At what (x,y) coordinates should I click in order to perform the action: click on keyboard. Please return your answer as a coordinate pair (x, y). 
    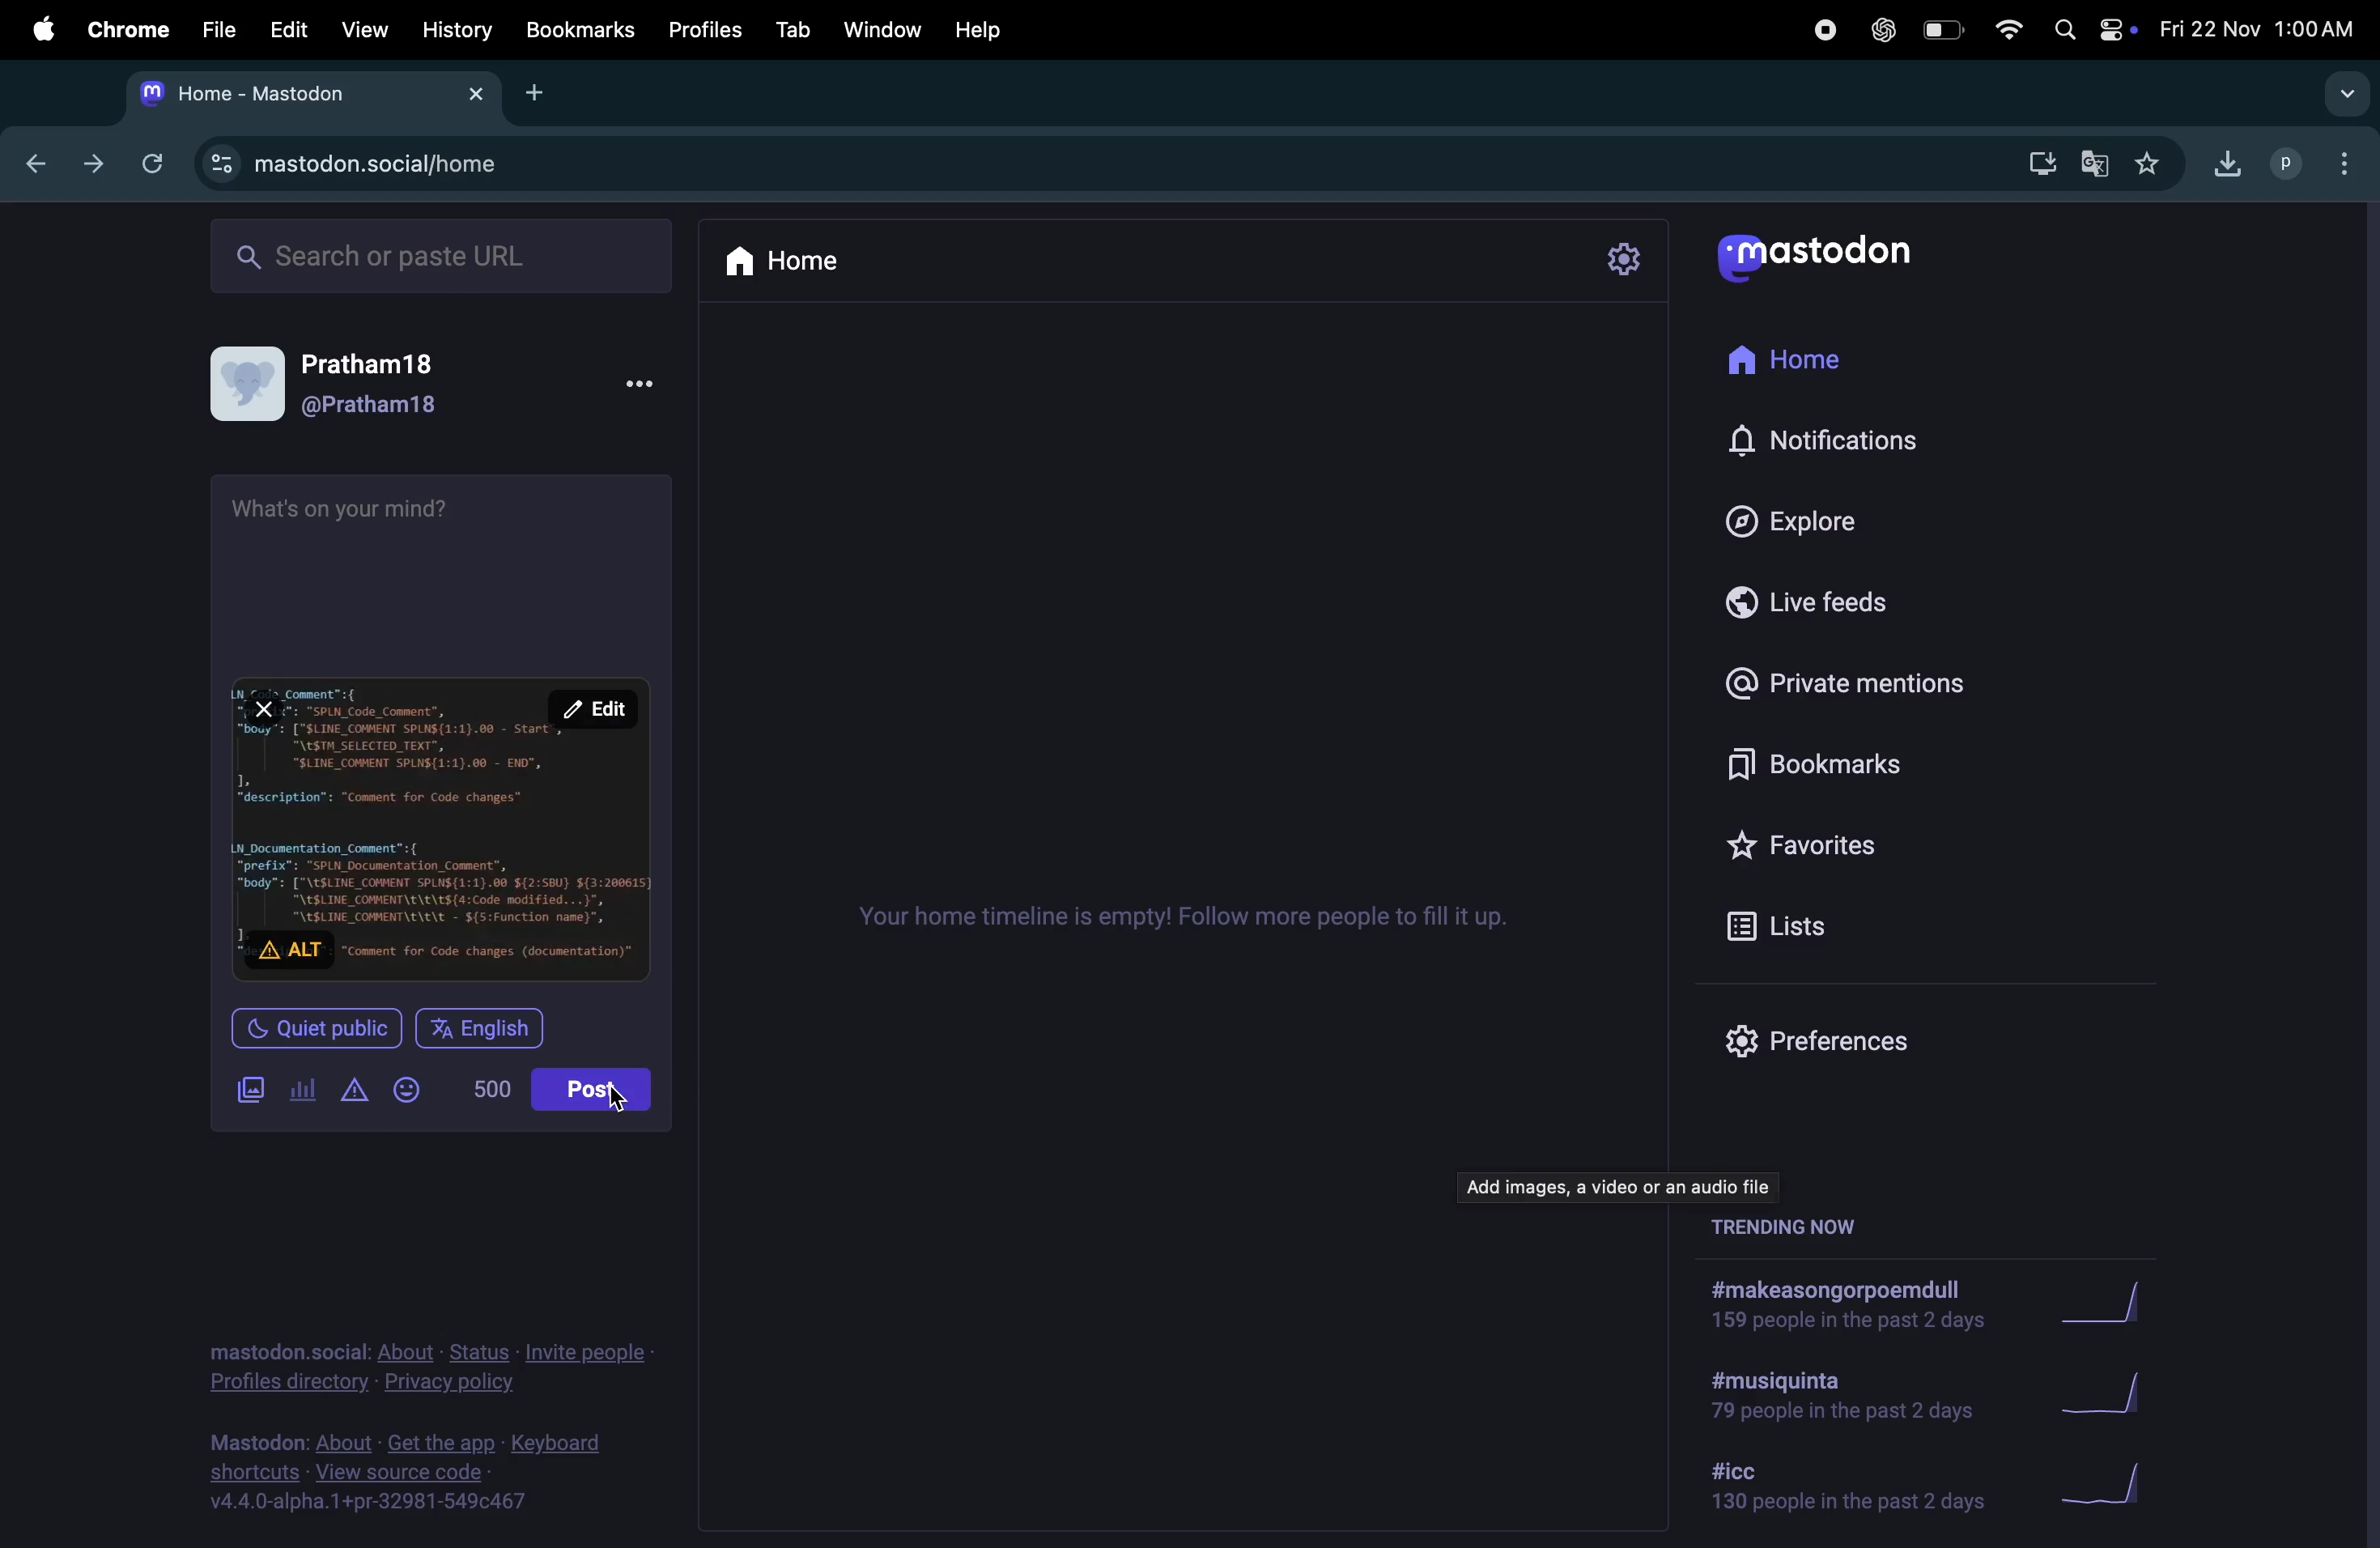
    Looking at the image, I should click on (561, 1444).